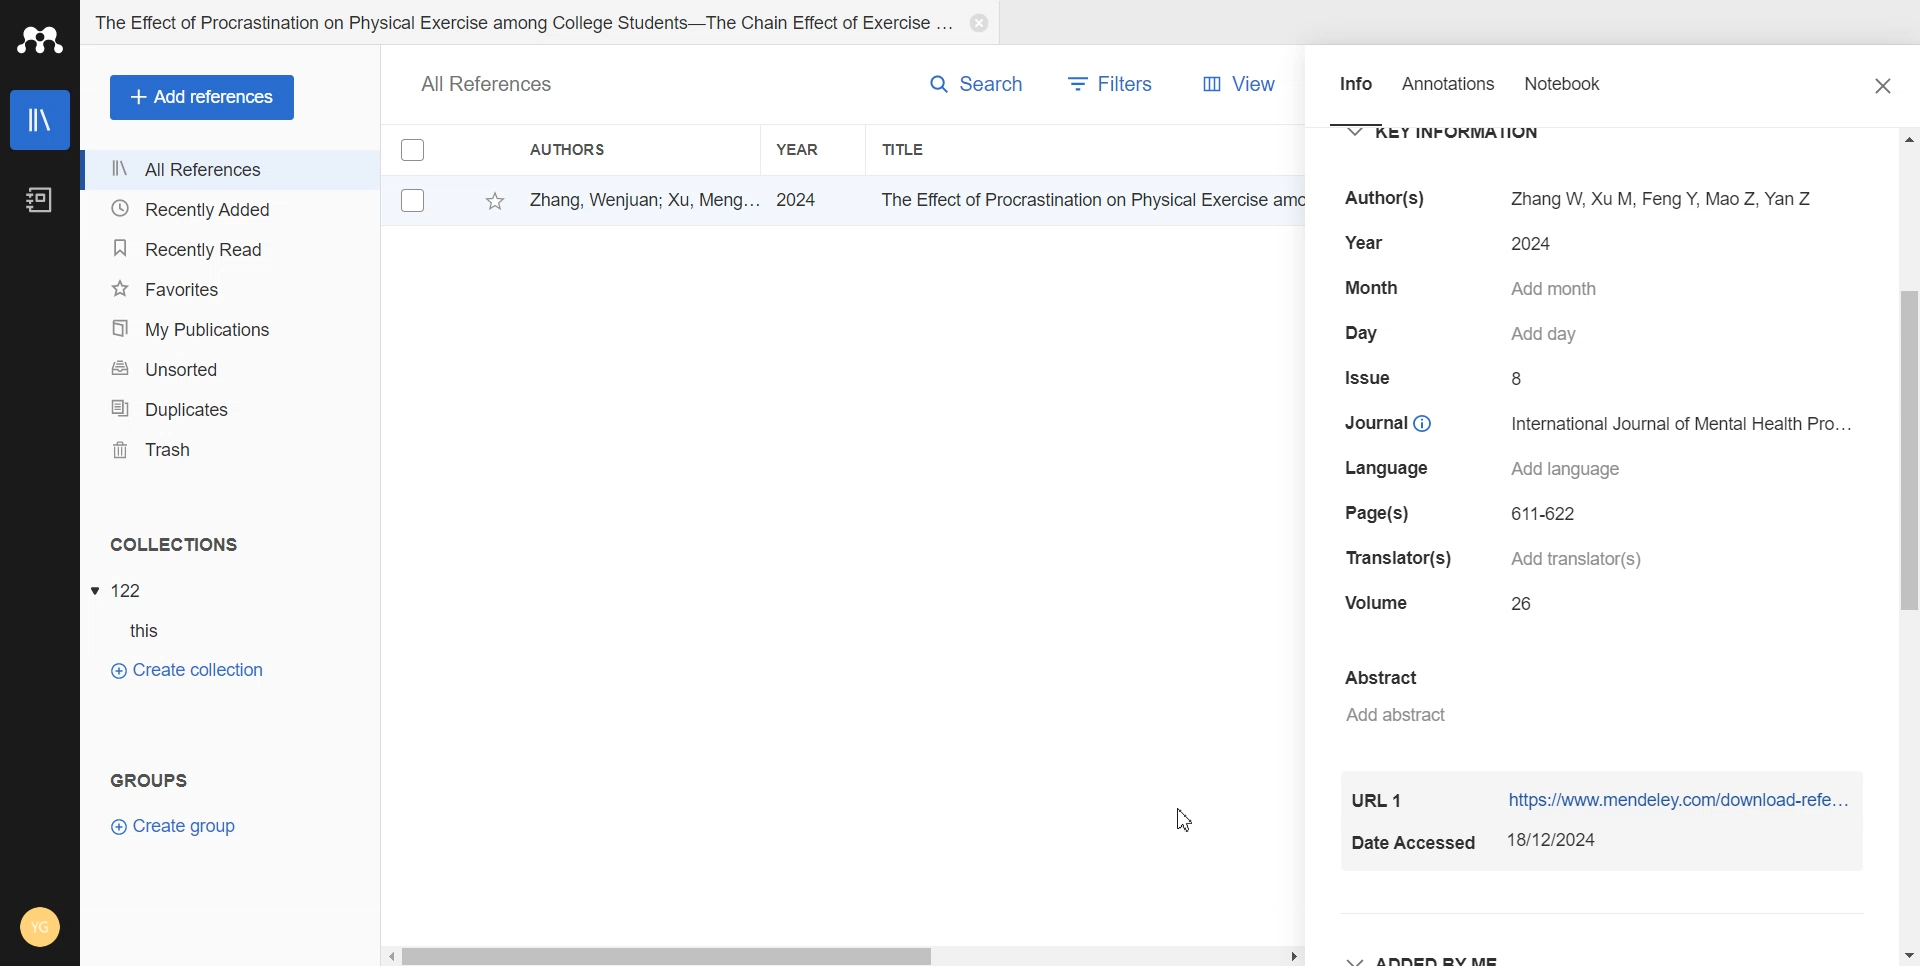 The height and width of the screenshot is (966, 1920). Describe the element at coordinates (1444, 245) in the screenshot. I see `Year 2024` at that location.